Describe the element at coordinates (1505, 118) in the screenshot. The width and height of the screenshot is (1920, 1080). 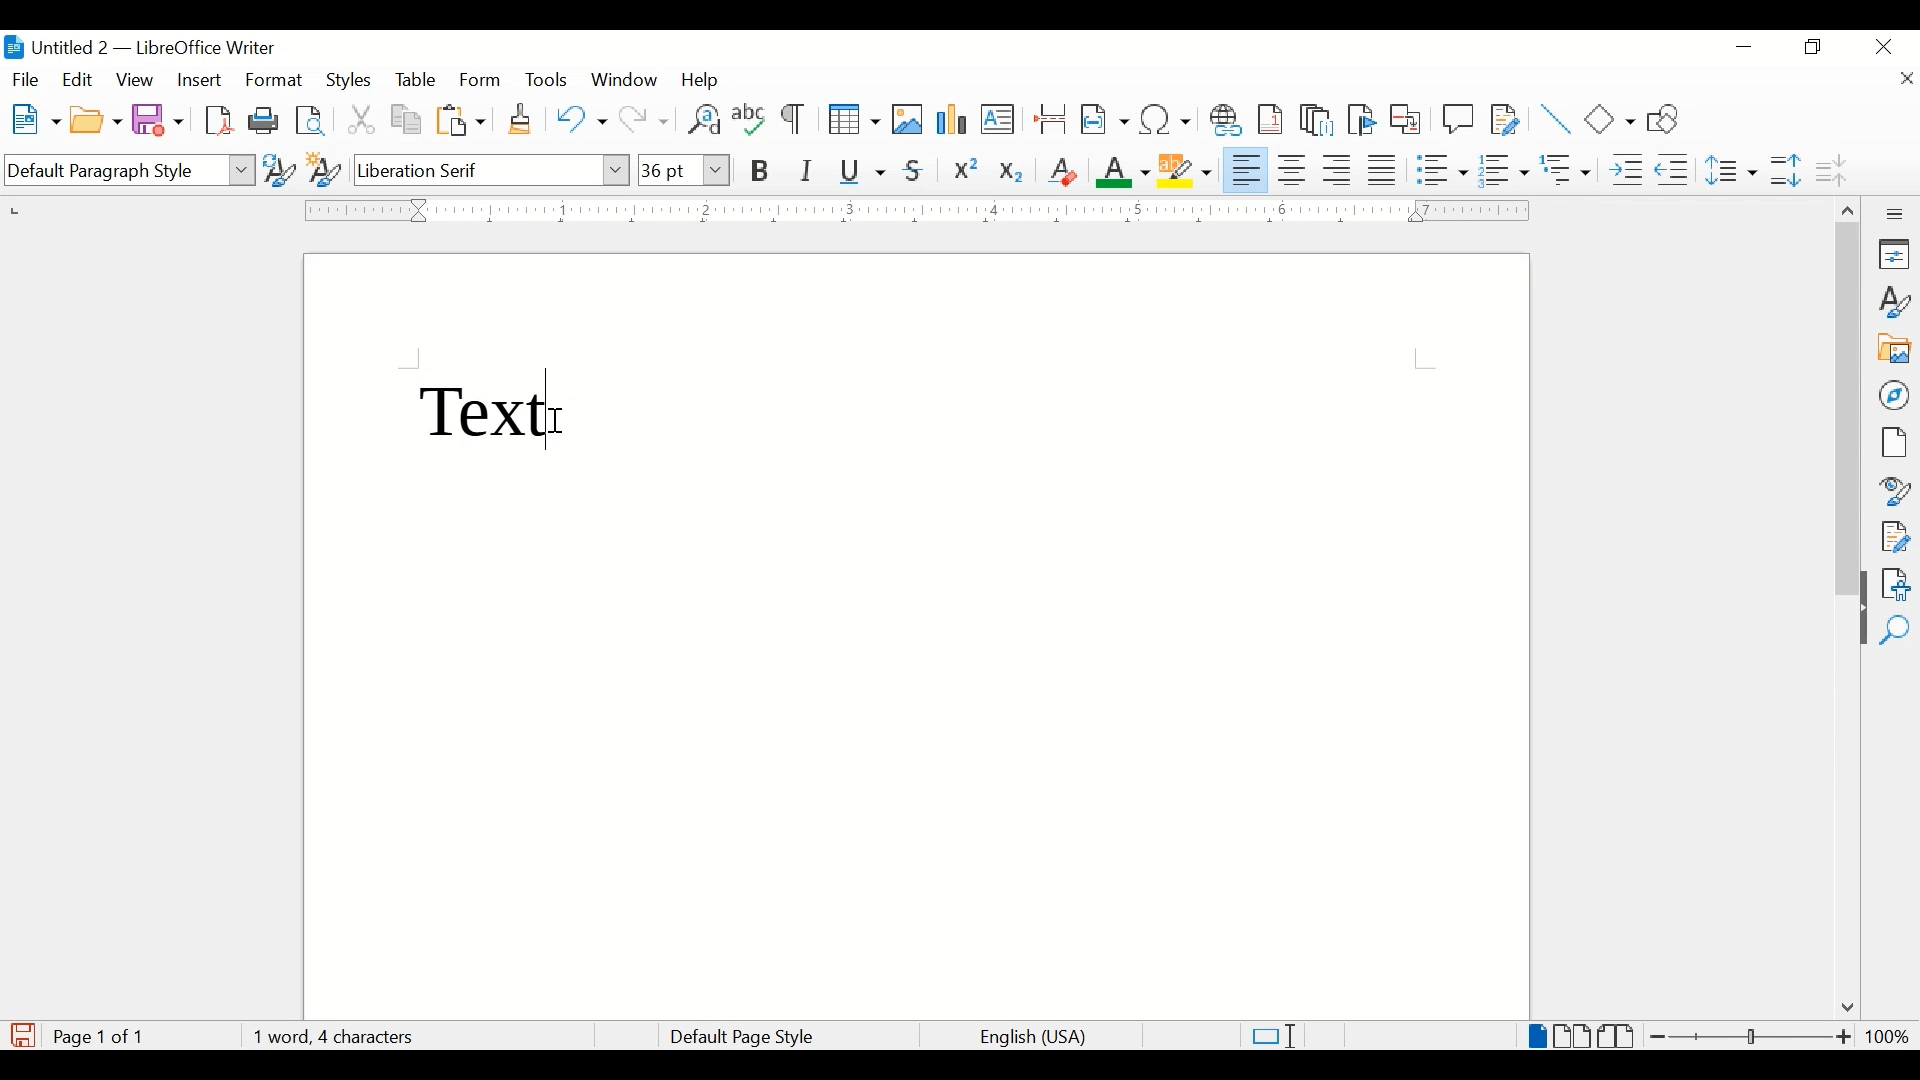
I see `show track changes functions` at that location.